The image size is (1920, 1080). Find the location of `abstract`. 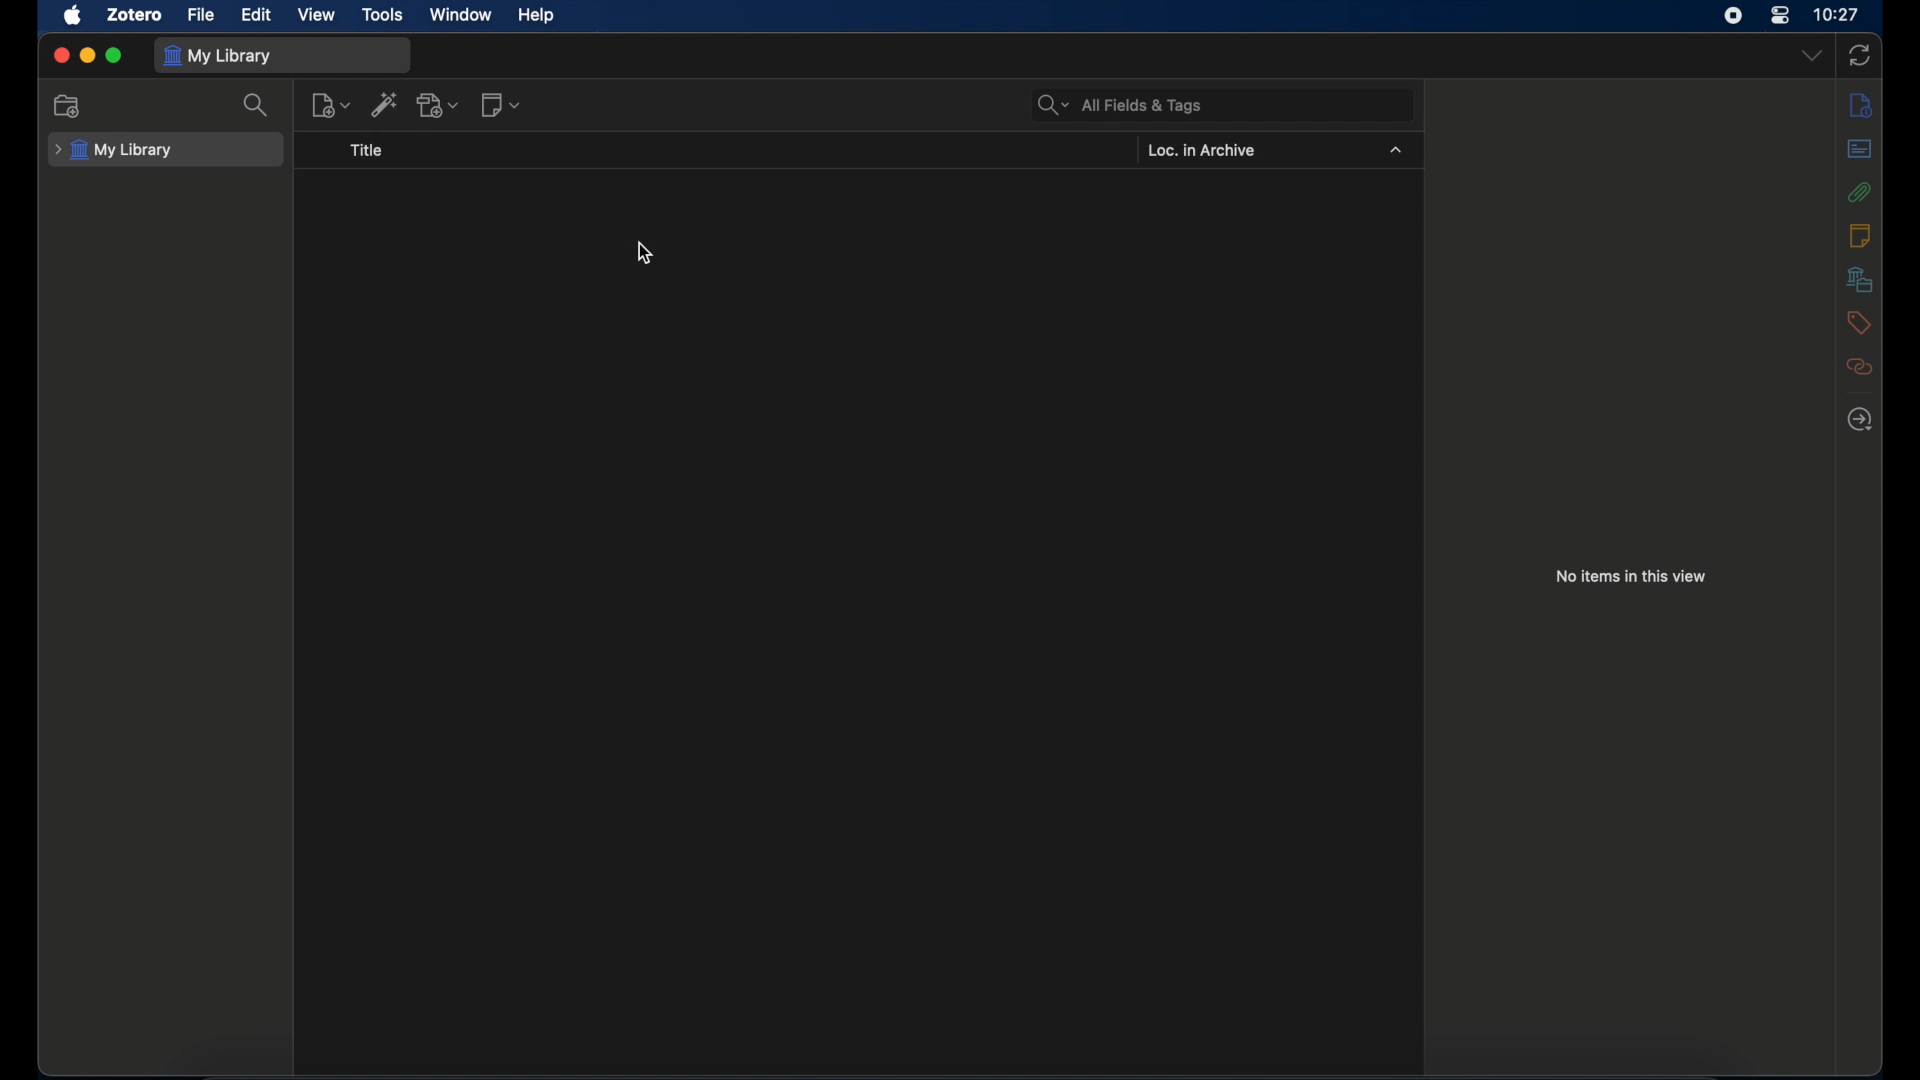

abstract is located at coordinates (1858, 148).